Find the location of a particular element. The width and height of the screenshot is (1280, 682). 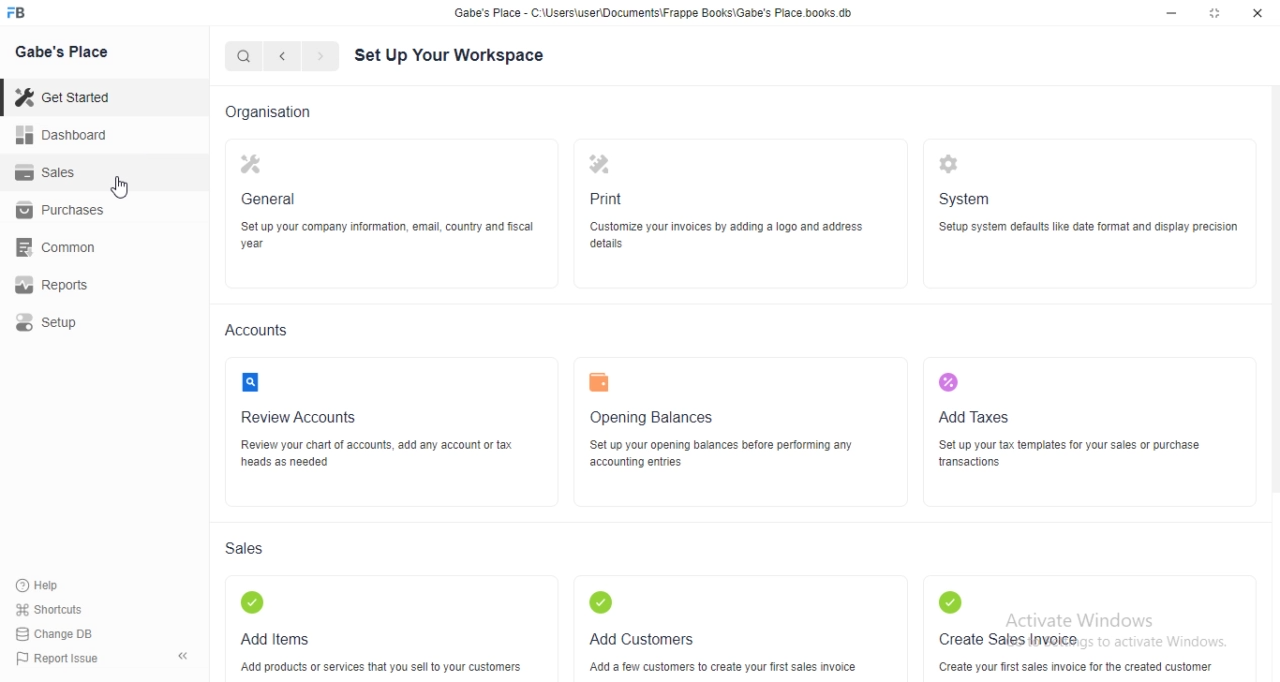

Add Items is located at coordinates (288, 620).